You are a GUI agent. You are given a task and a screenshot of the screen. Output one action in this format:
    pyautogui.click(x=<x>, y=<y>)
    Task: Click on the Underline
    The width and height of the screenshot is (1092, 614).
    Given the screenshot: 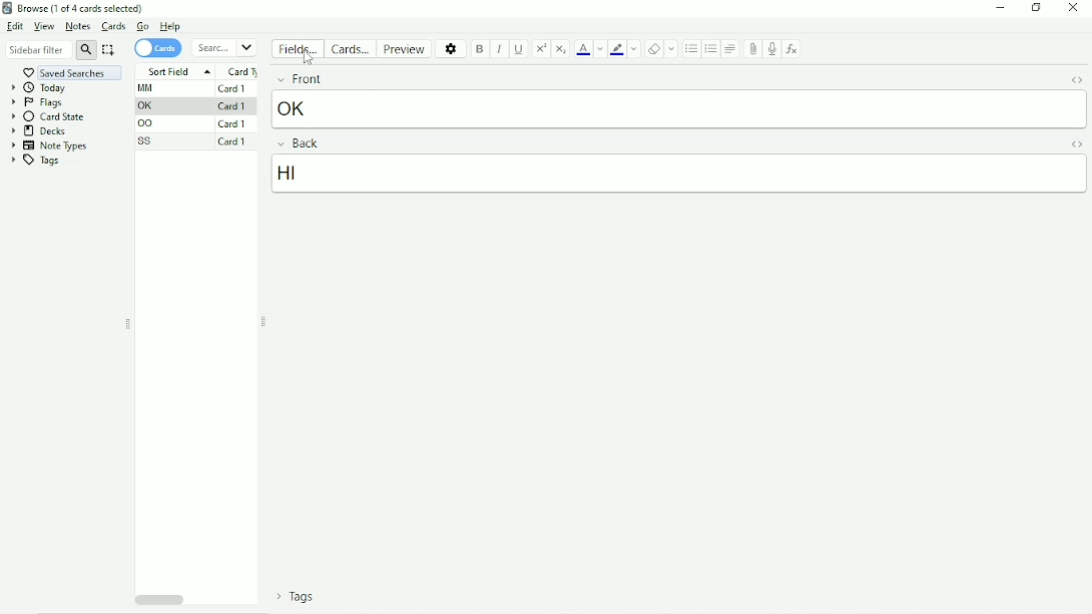 What is the action you would take?
    pyautogui.click(x=520, y=48)
    